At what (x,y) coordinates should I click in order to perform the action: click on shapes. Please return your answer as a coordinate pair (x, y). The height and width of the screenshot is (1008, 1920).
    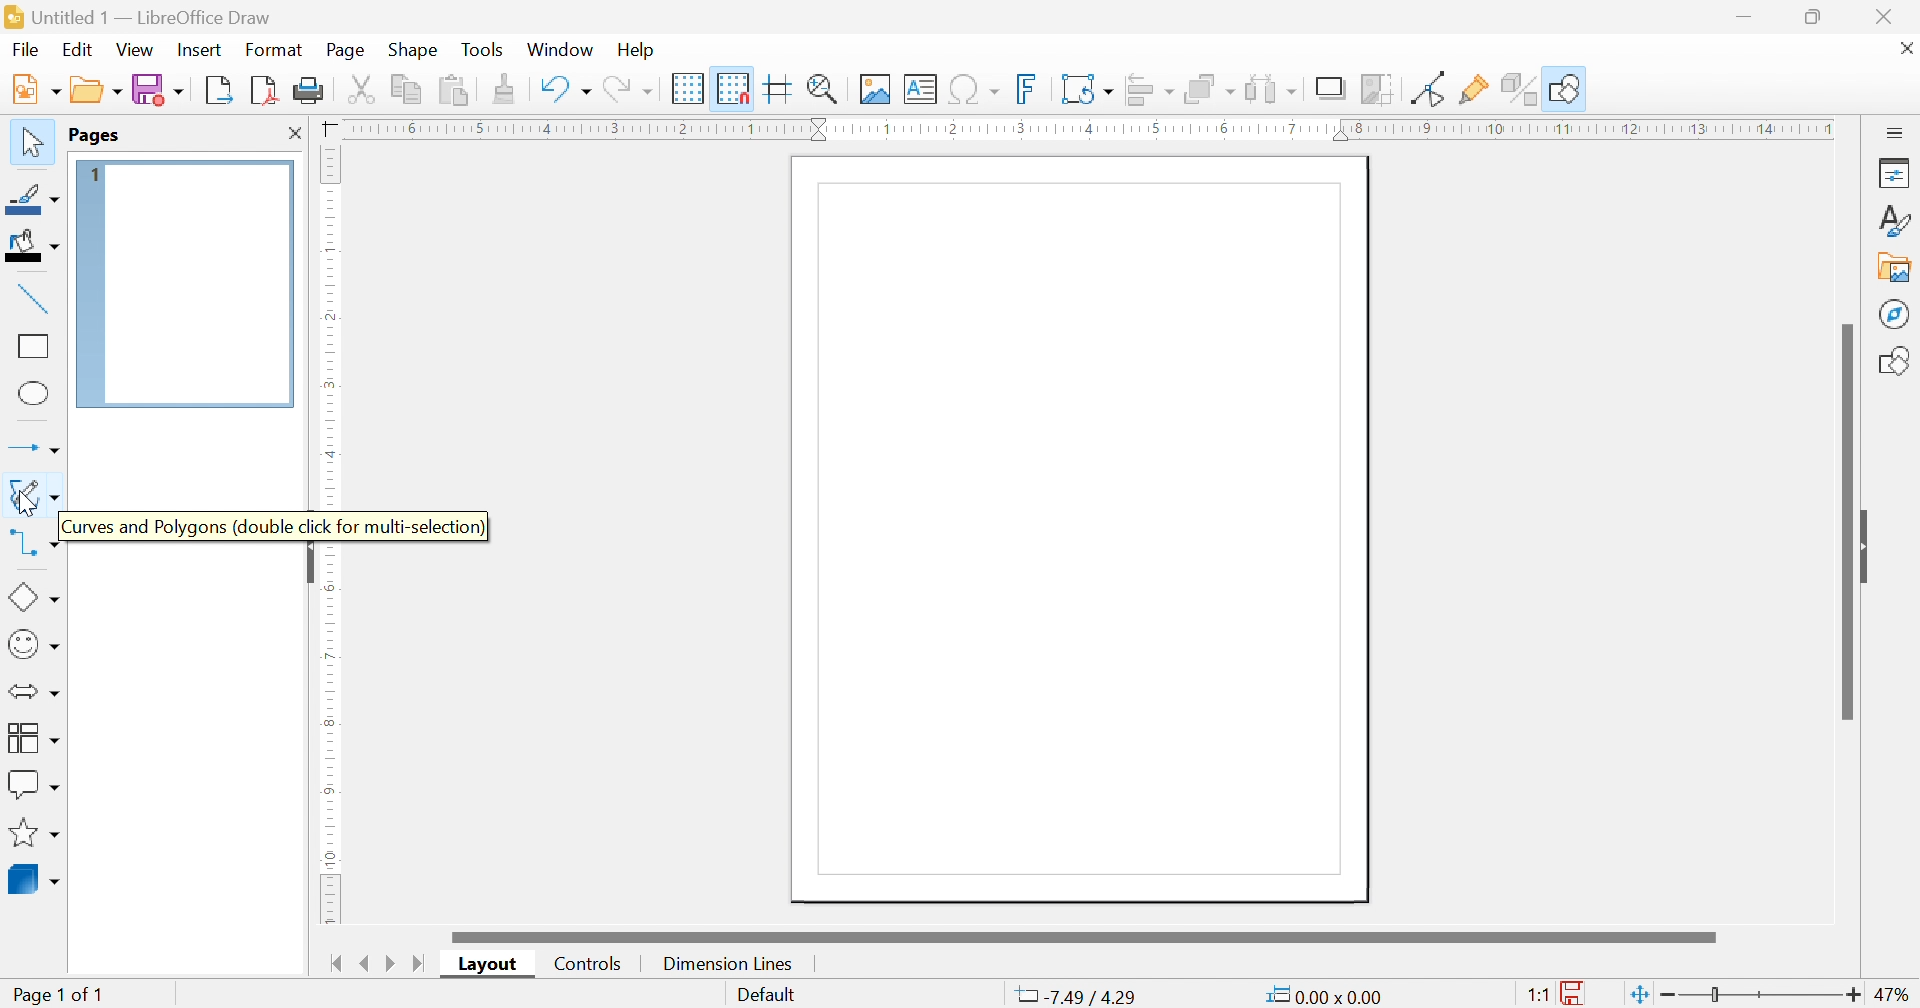
    Looking at the image, I should click on (1896, 363).